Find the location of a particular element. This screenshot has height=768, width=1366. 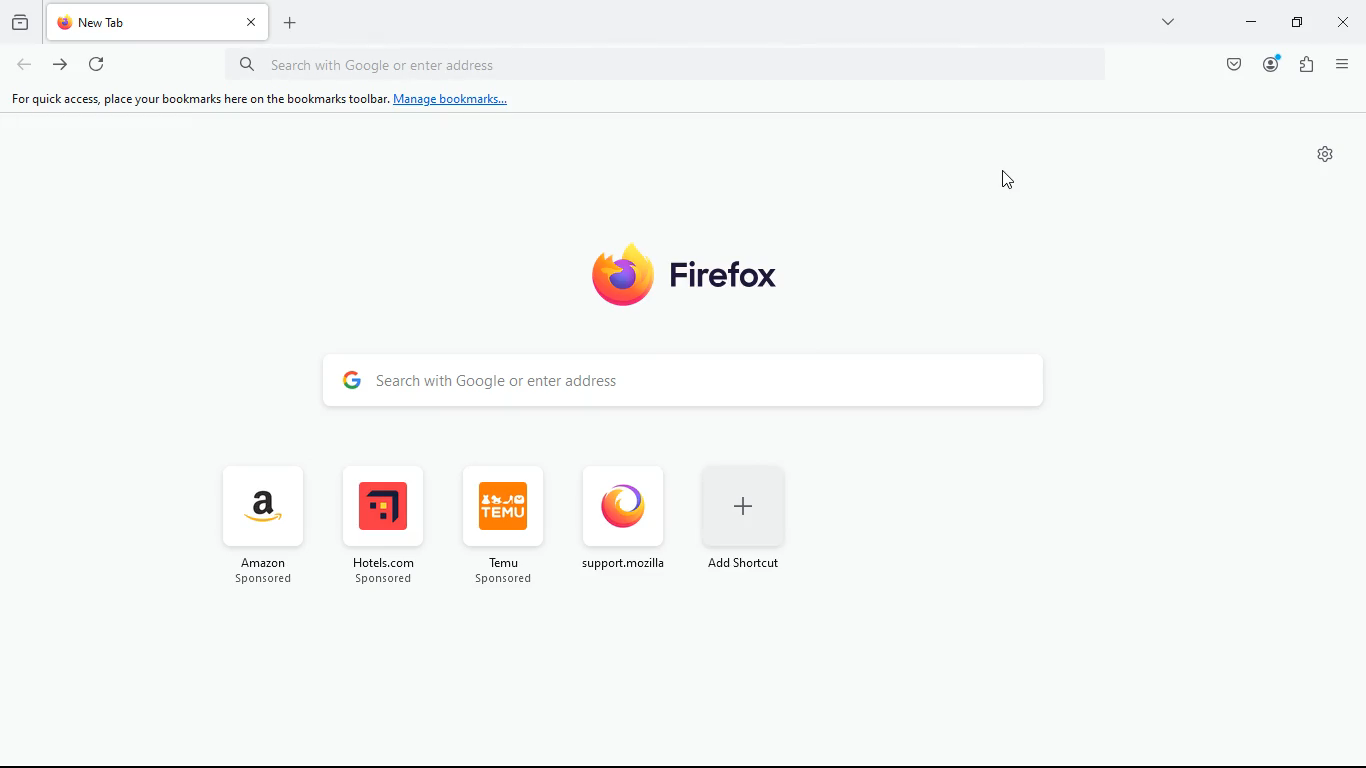

menu is located at coordinates (1340, 62).